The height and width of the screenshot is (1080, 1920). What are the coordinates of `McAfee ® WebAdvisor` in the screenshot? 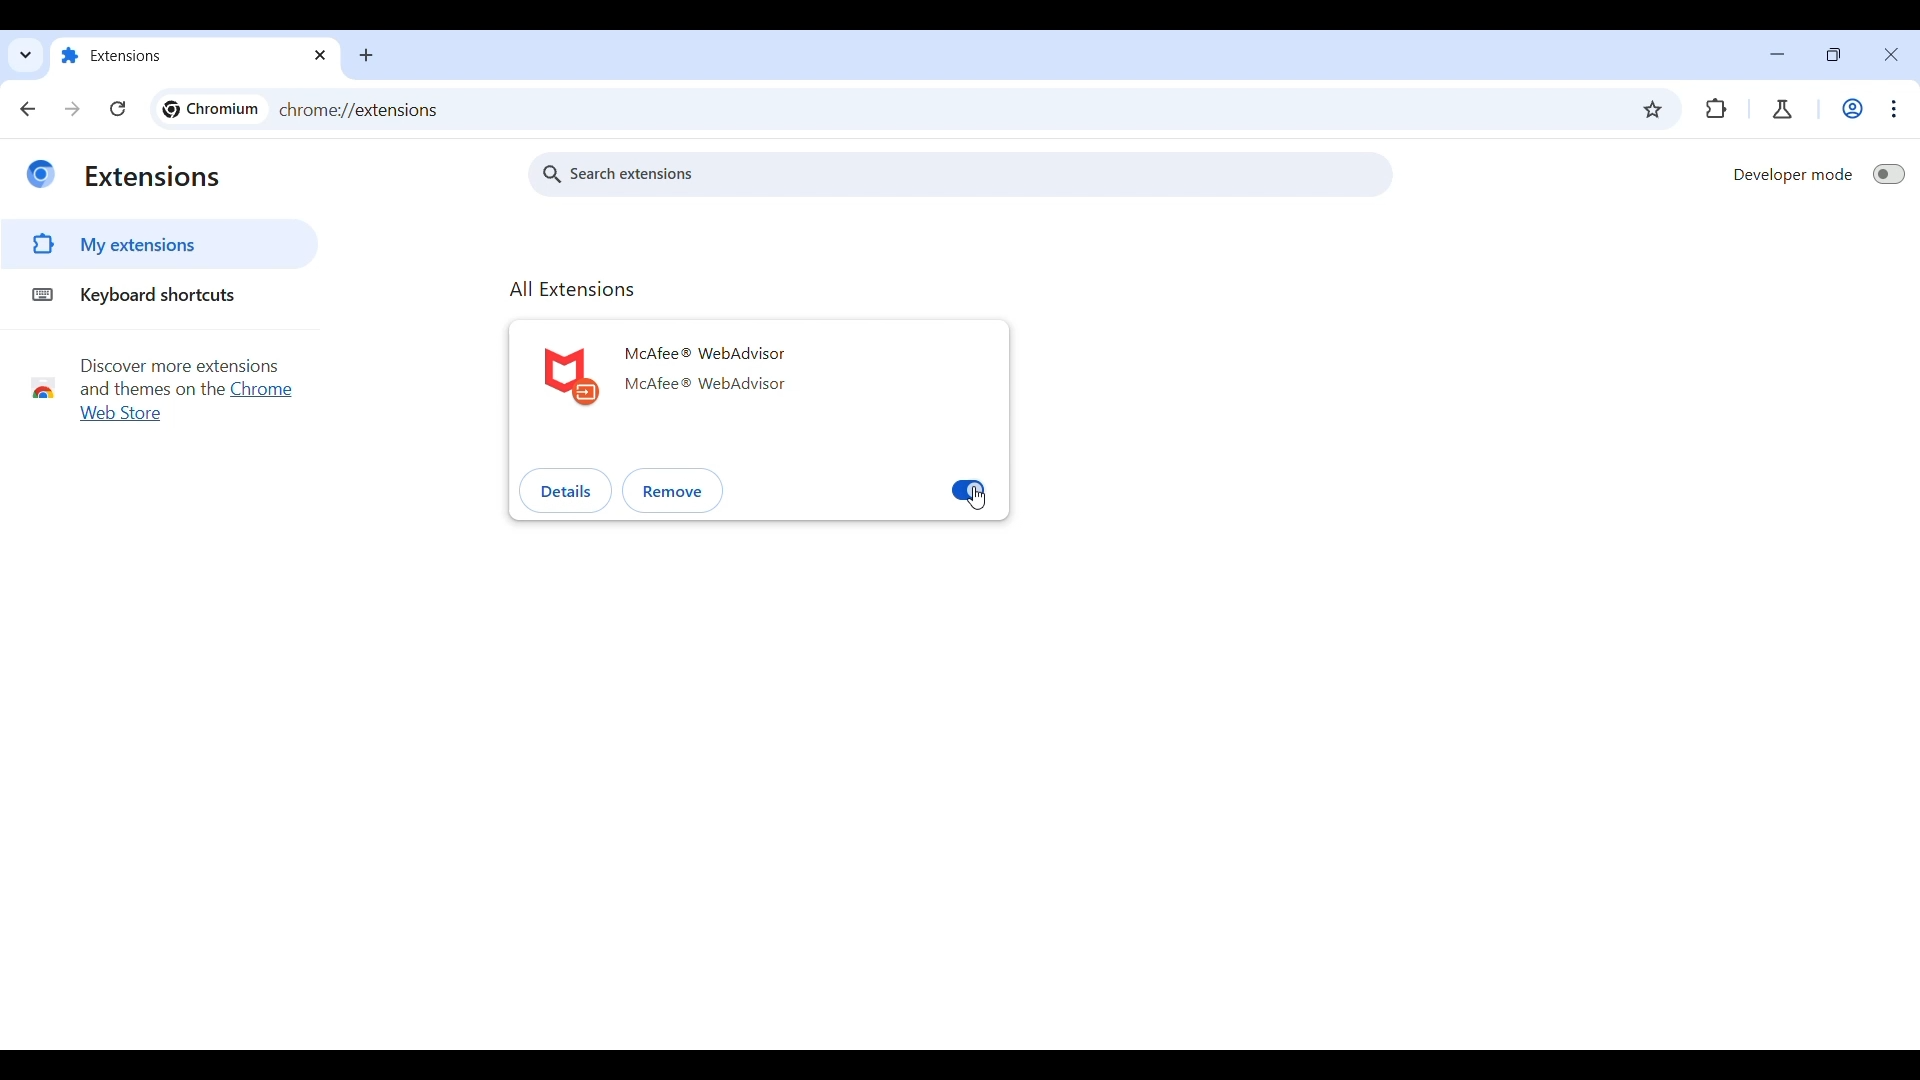 It's located at (705, 383).